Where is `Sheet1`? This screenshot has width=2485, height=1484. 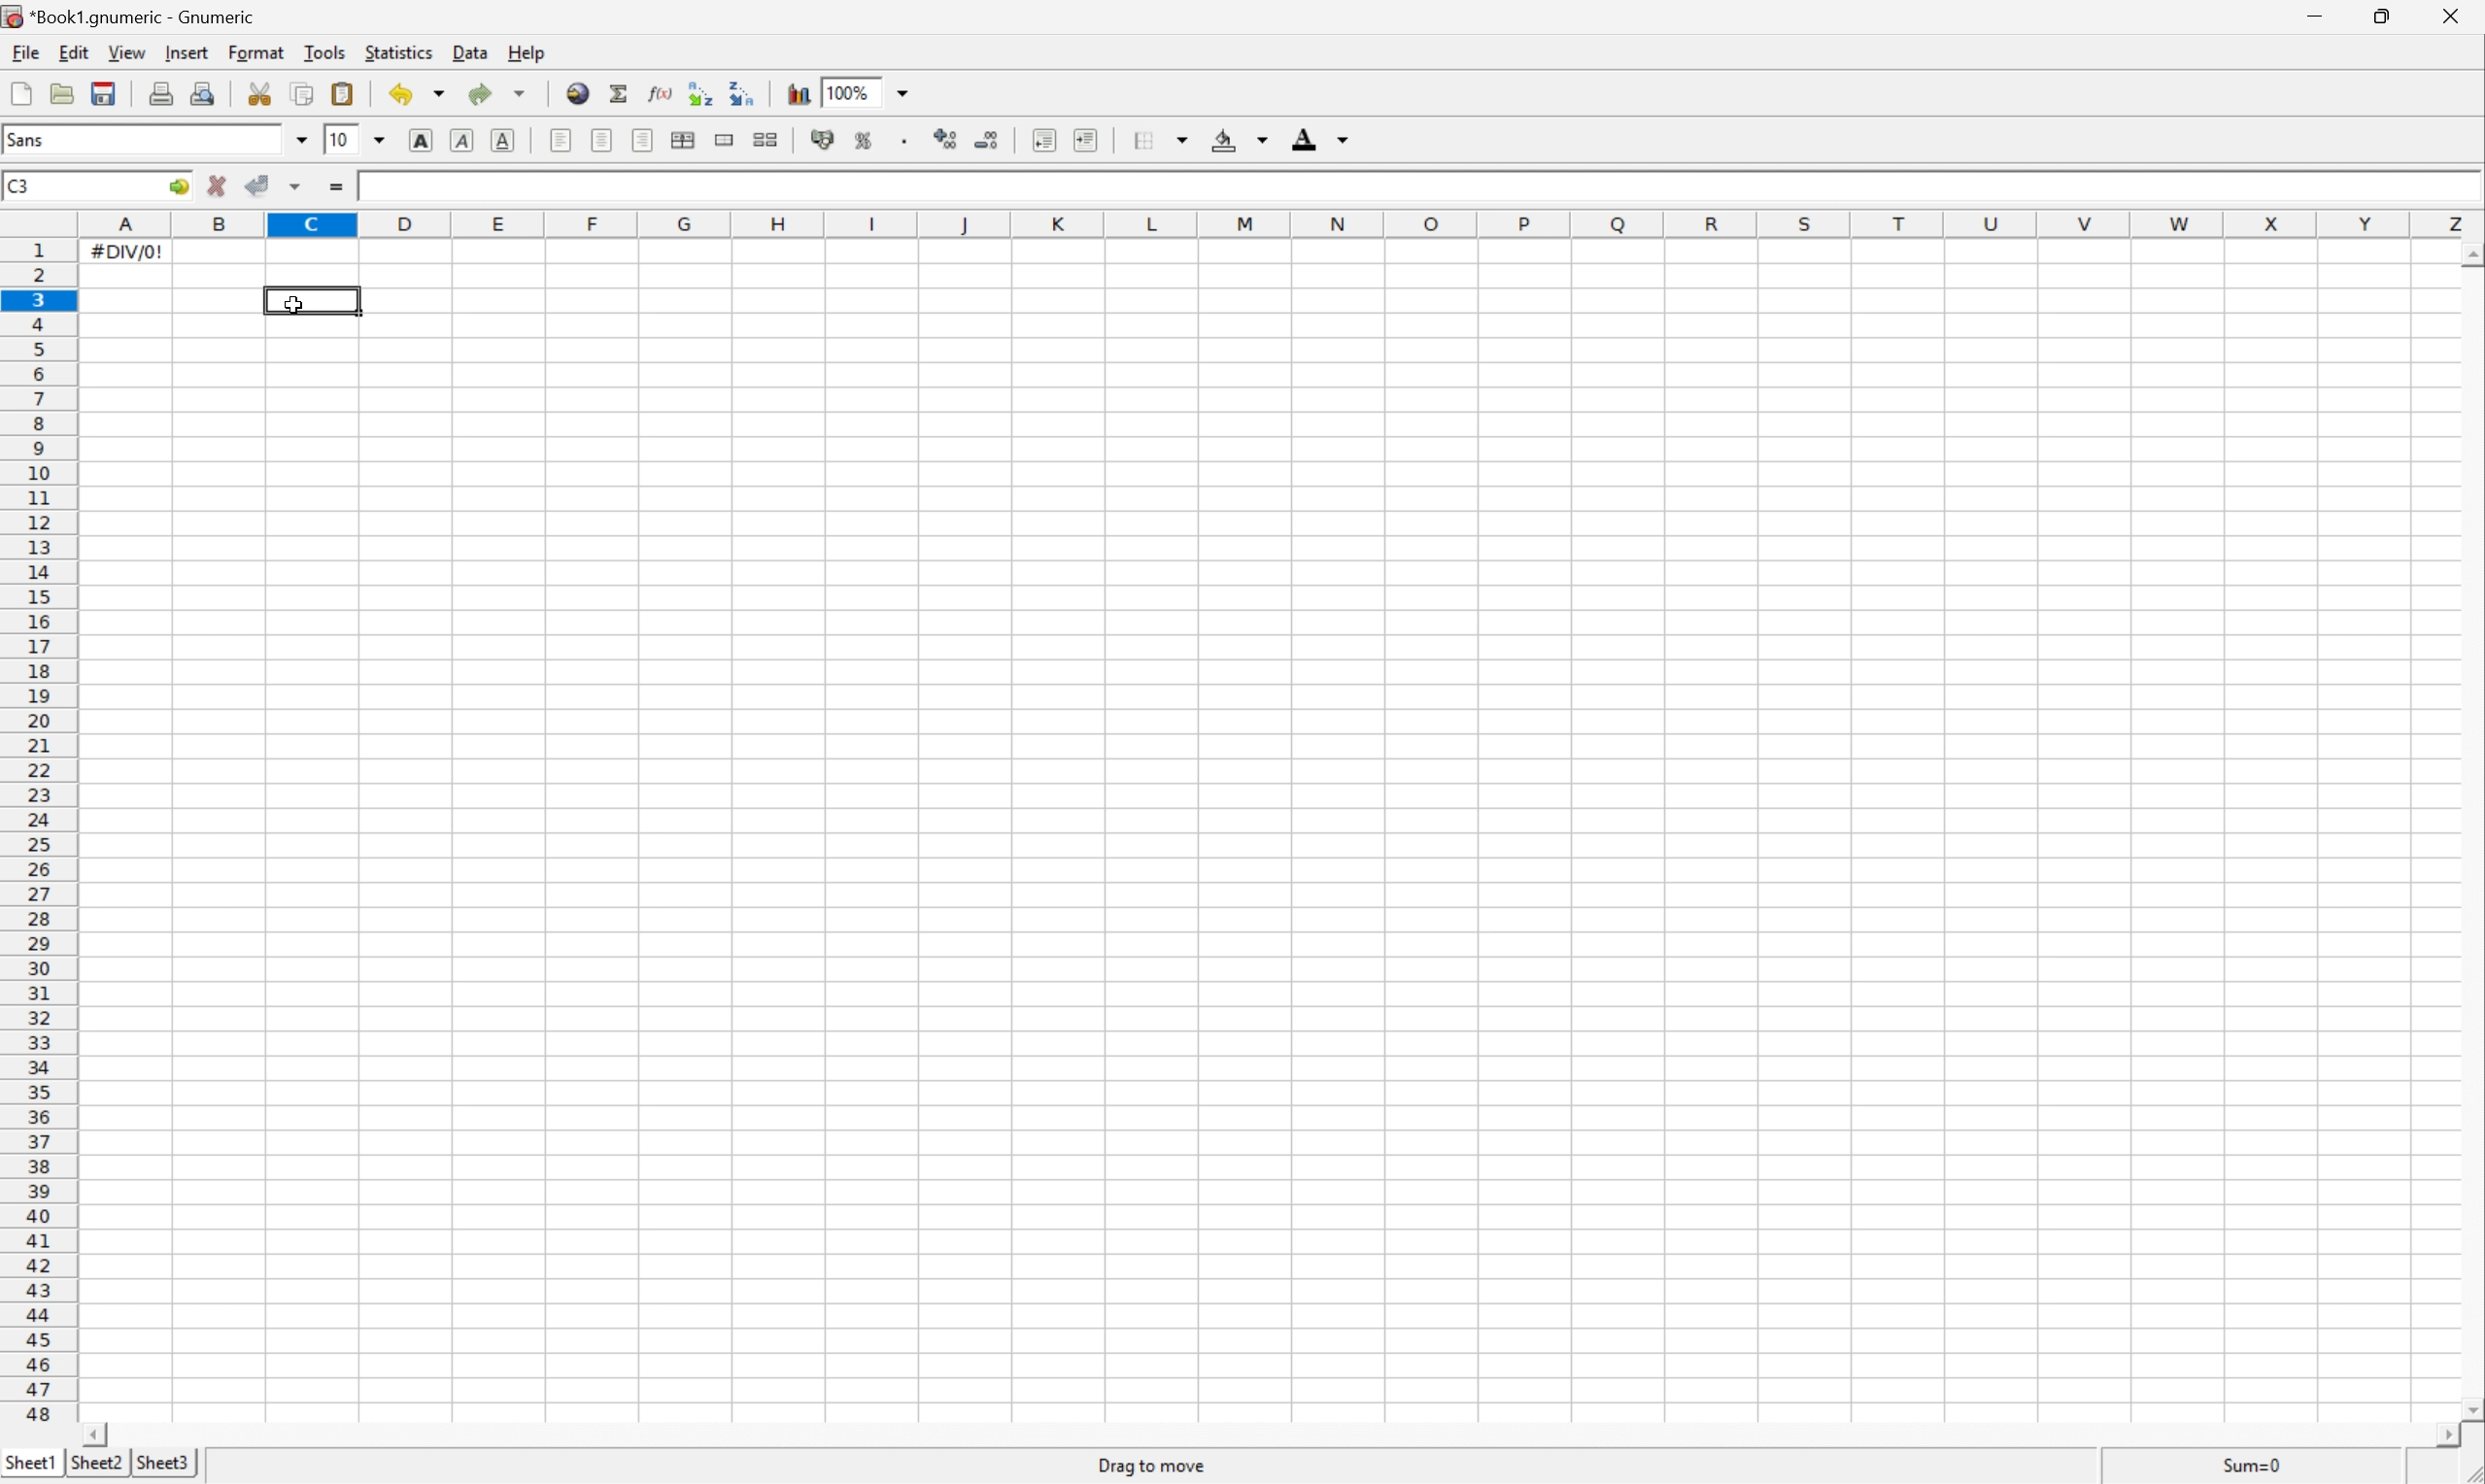 Sheet1 is located at coordinates (31, 1459).